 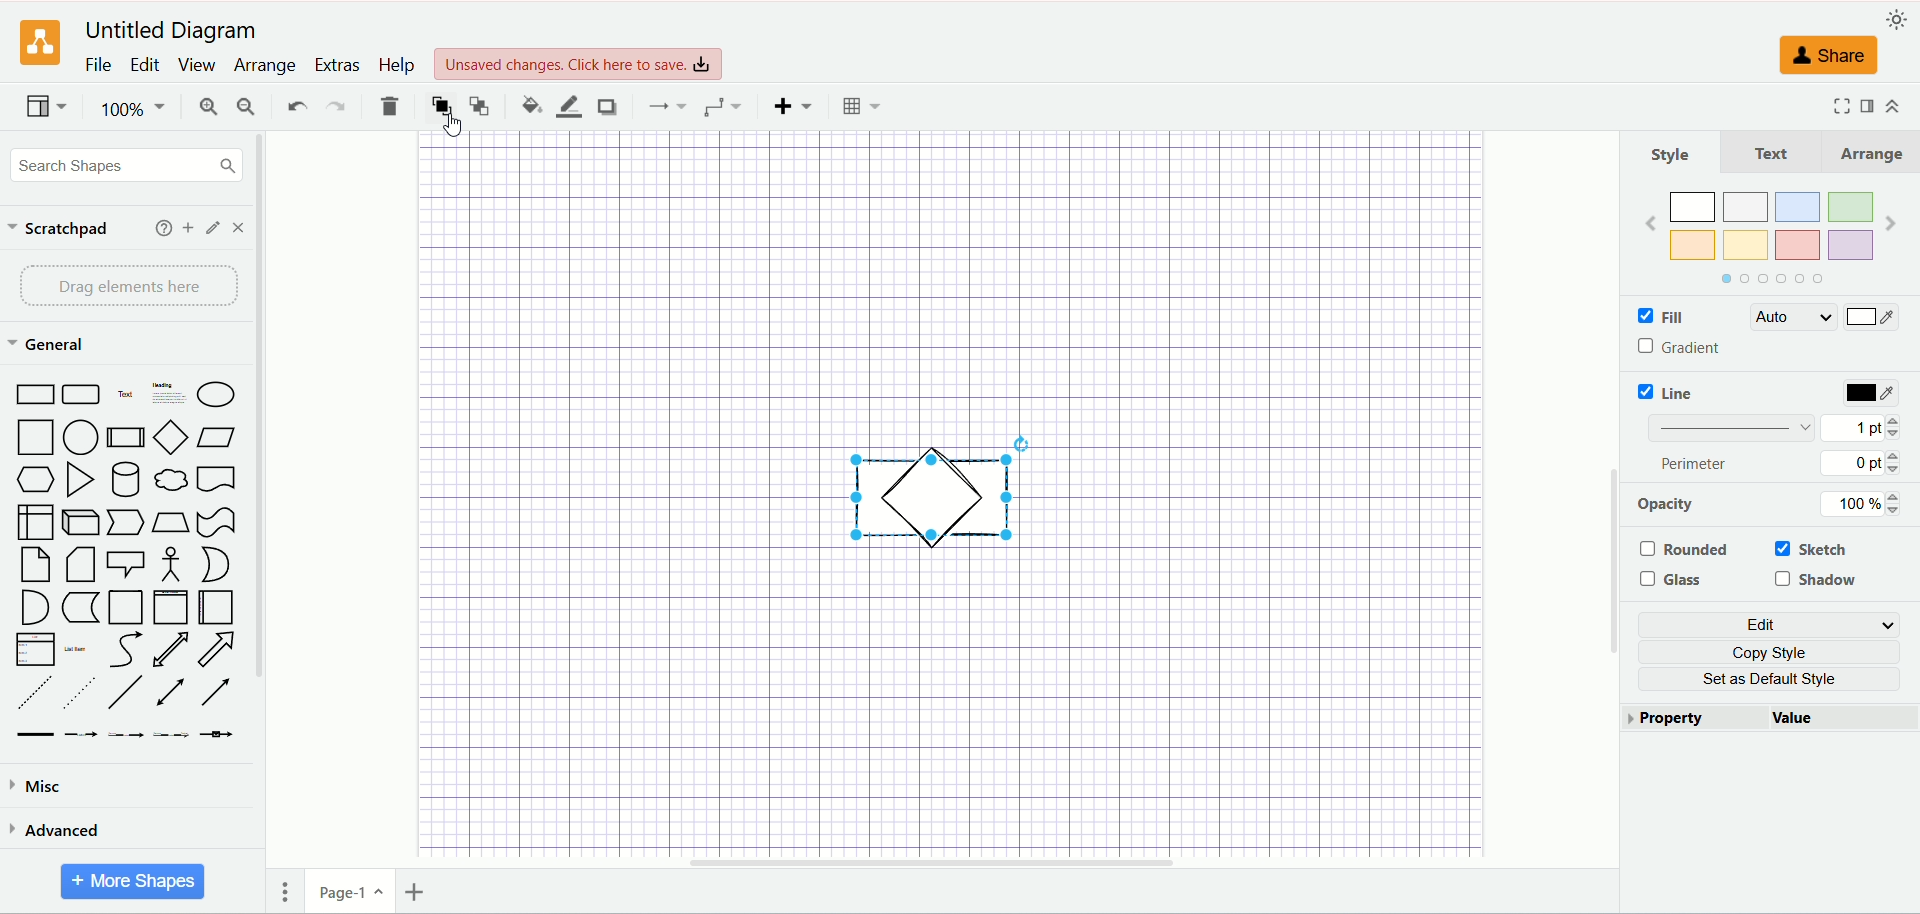 I want to click on Text, so click(x=1772, y=152).